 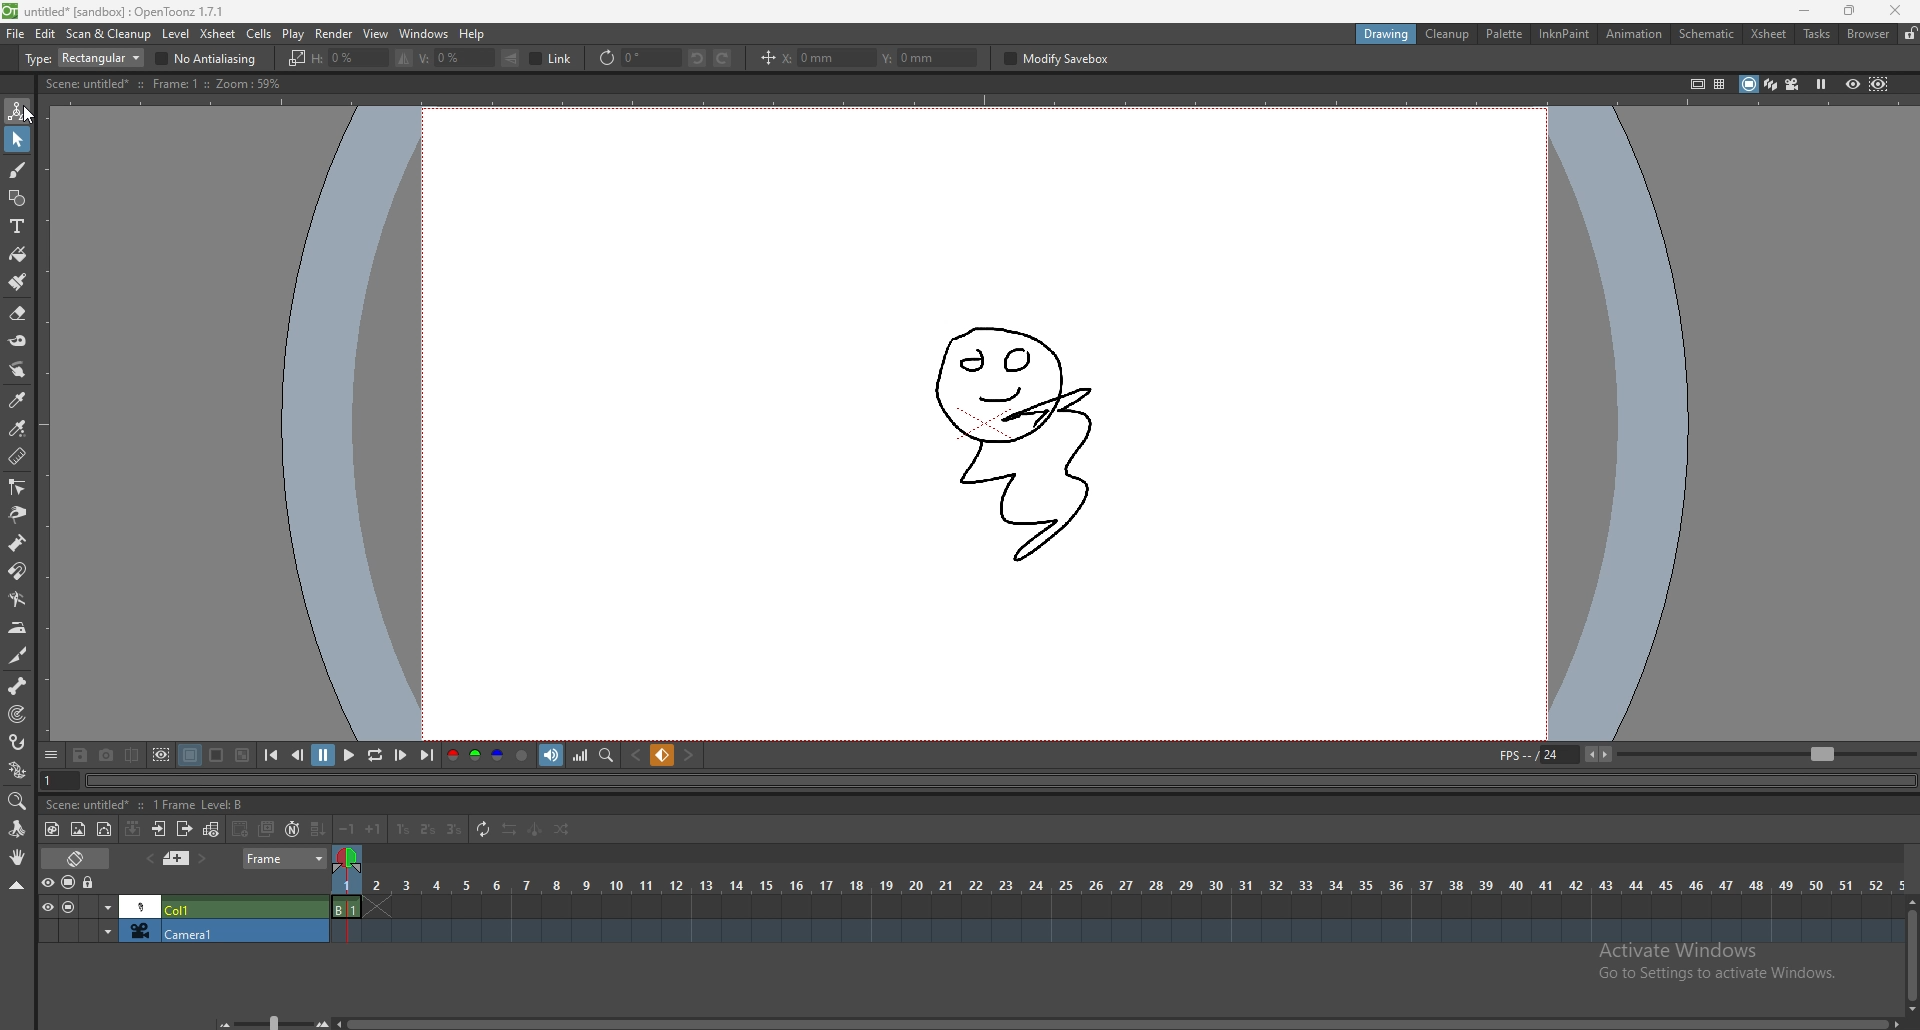 What do you see at coordinates (688, 756) in the screenshot?
I see `next key` at bounding box center [688, 756].